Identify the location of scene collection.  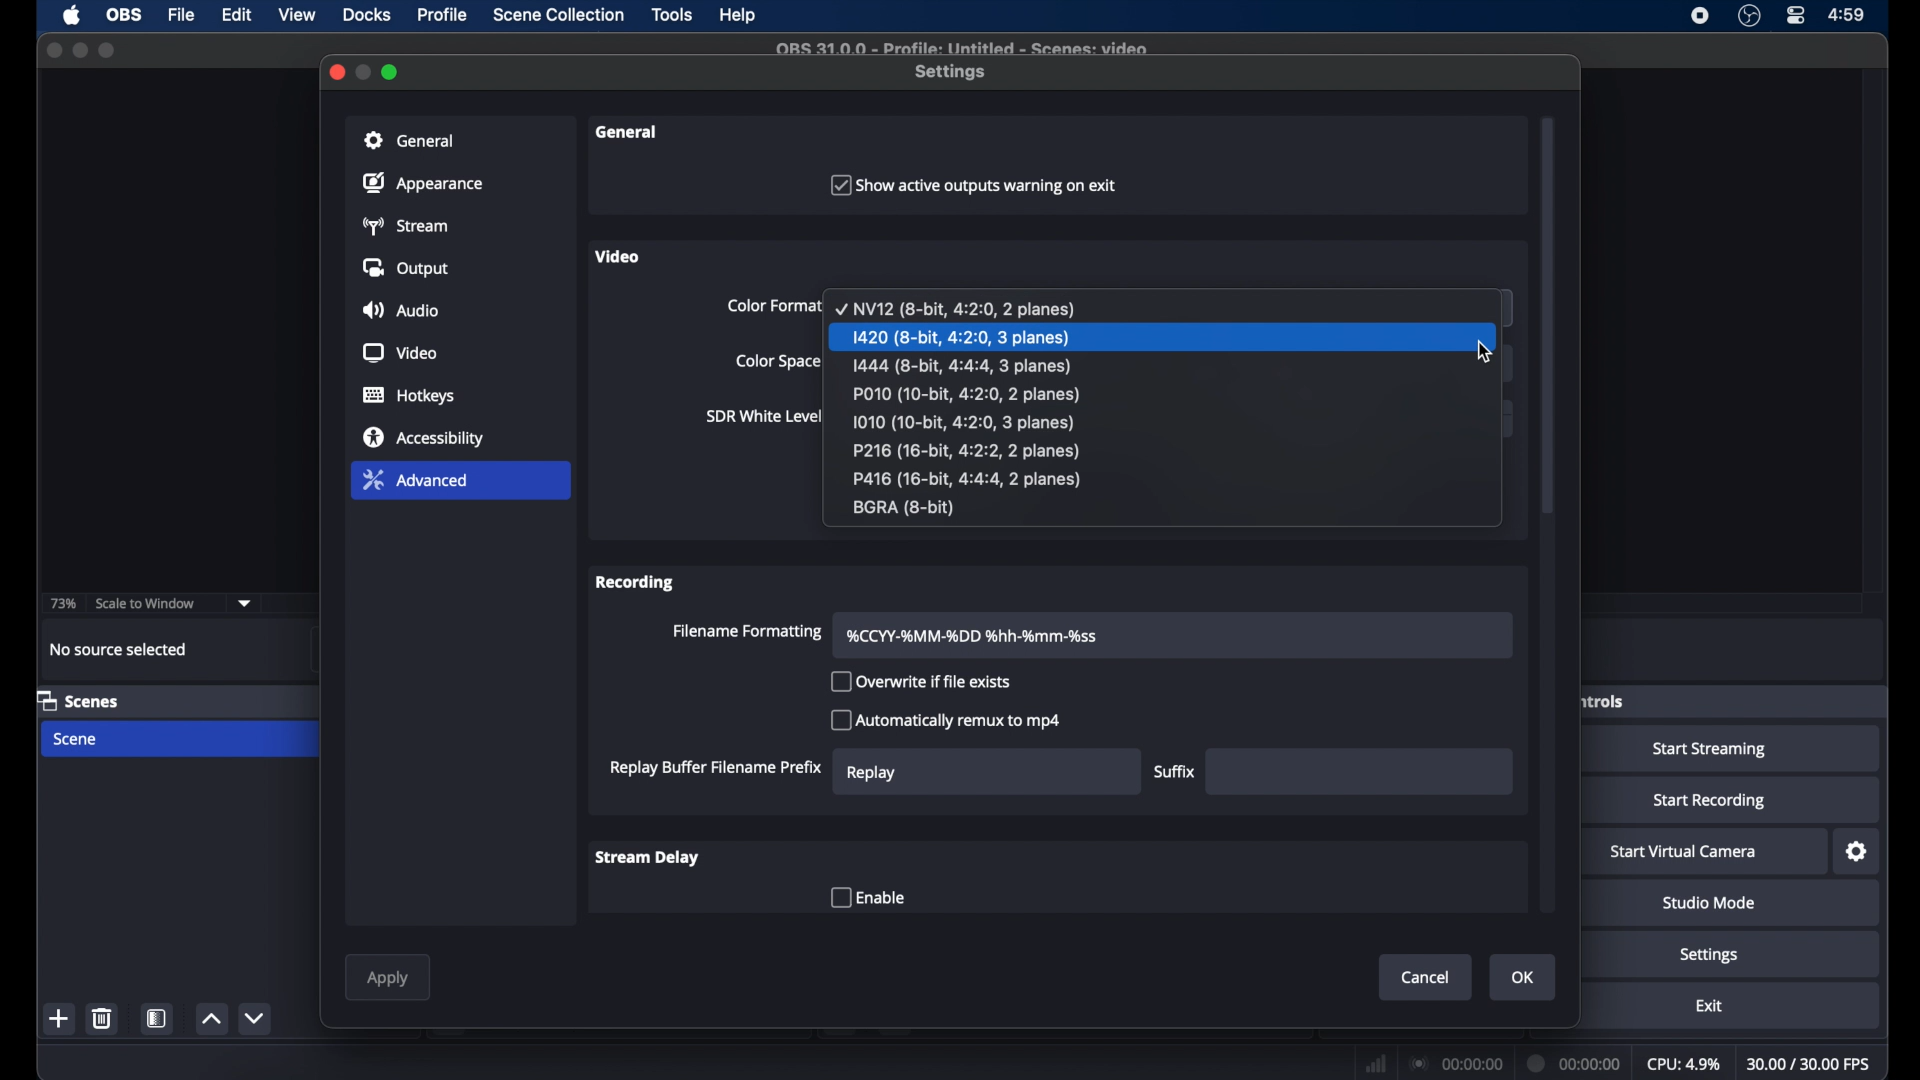
(557, 15).